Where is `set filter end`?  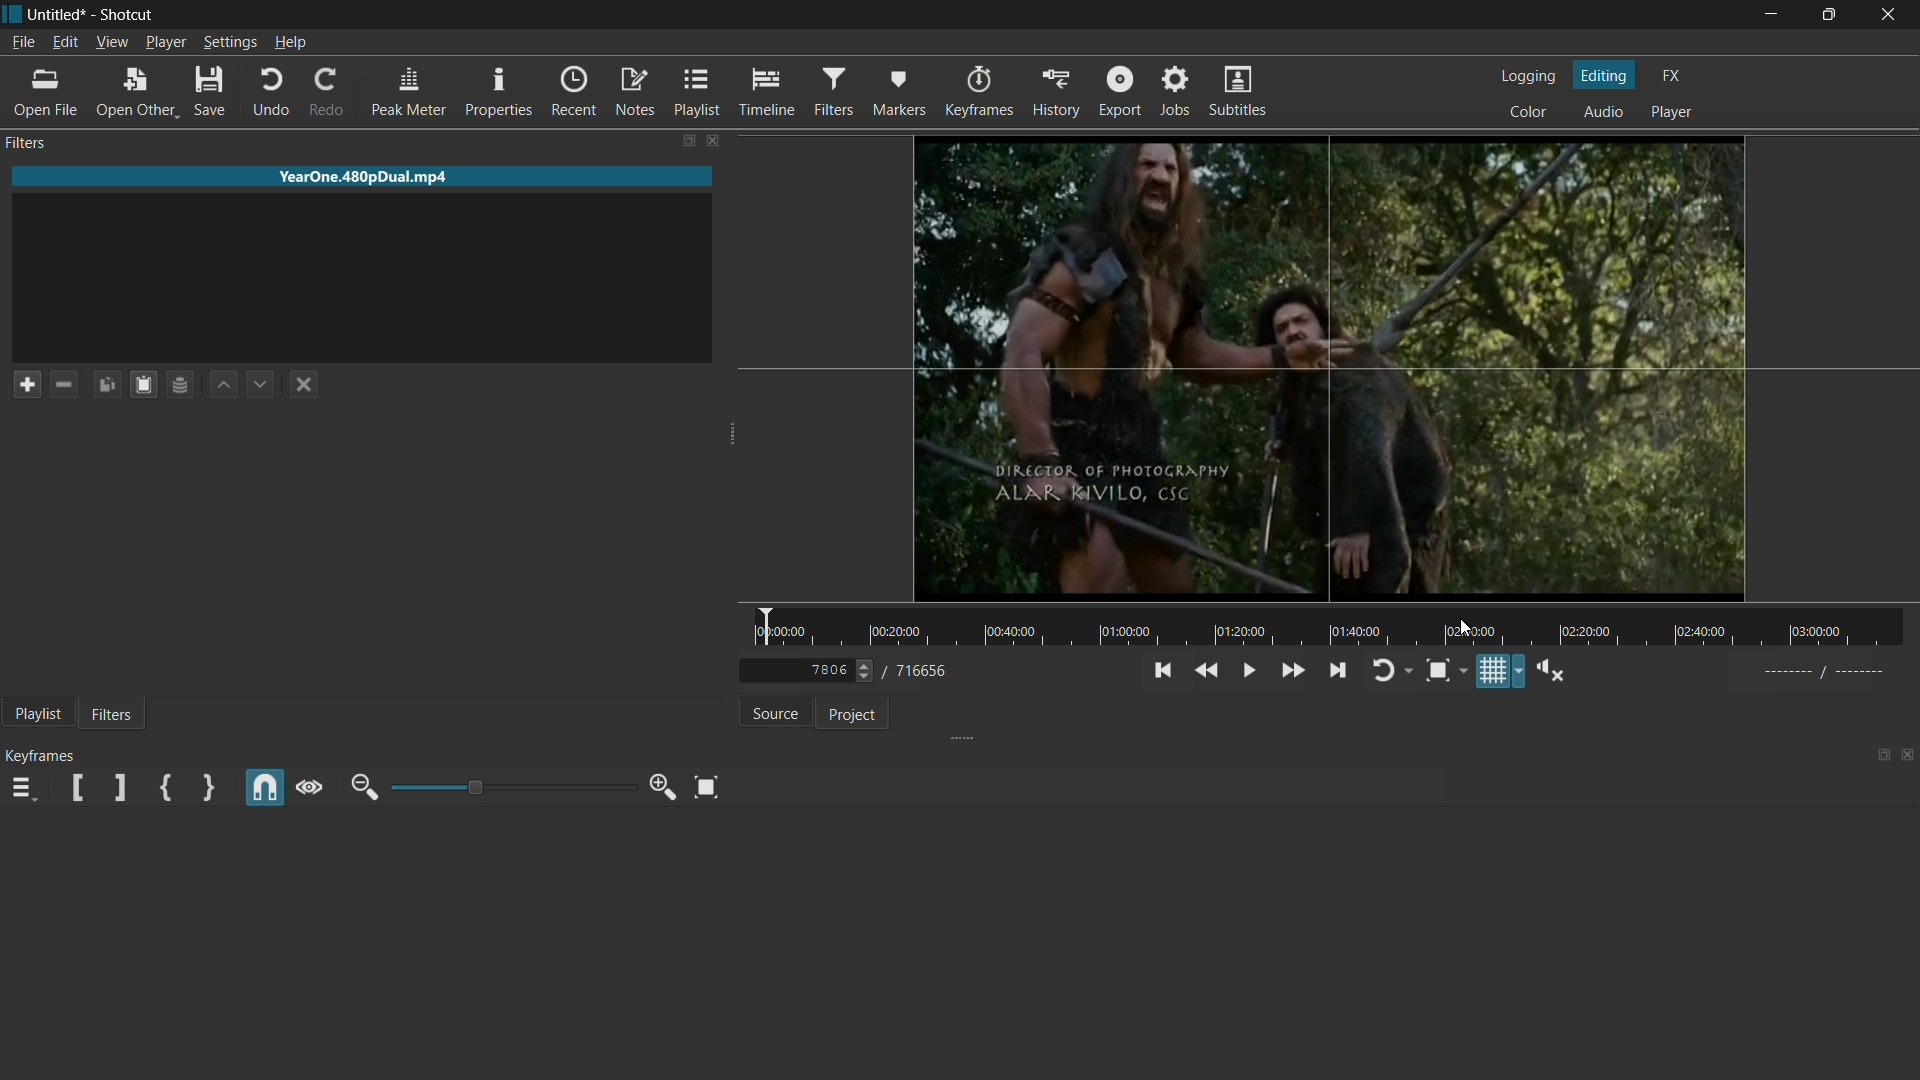
set filter end is located at coordinates (118, 788).